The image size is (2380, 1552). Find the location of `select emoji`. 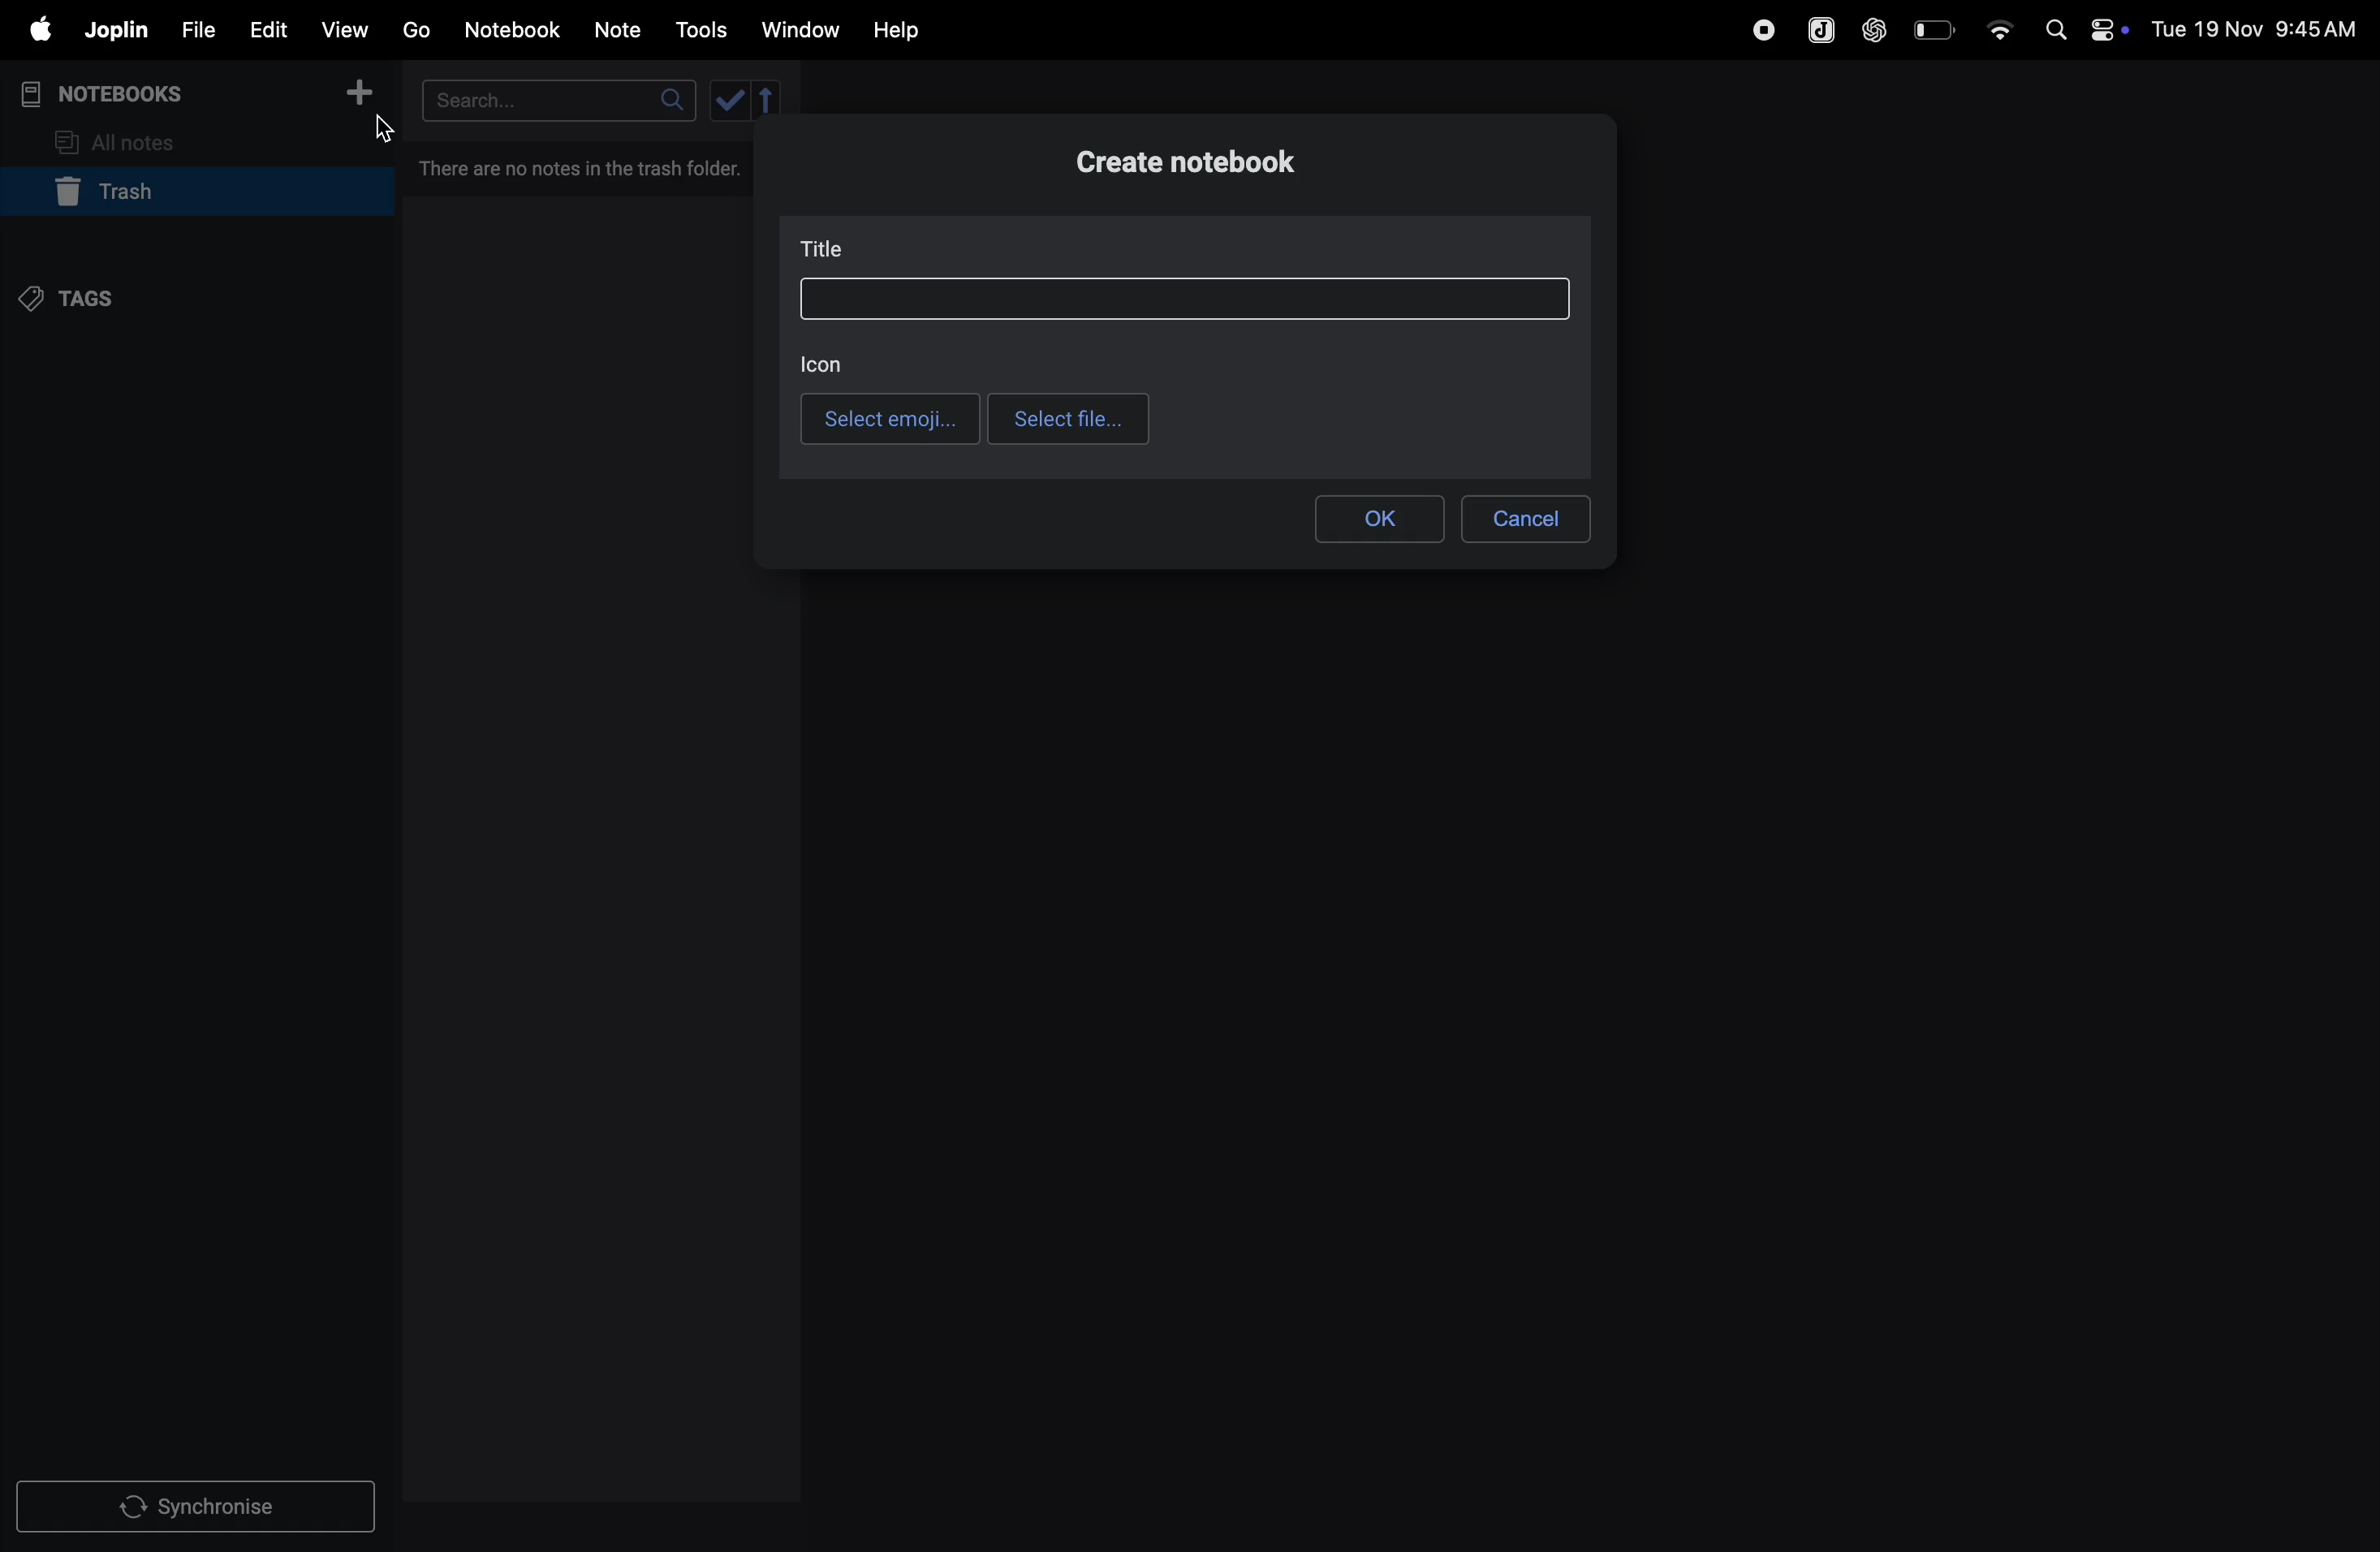

select emoji is located at coordinates (890, 418).